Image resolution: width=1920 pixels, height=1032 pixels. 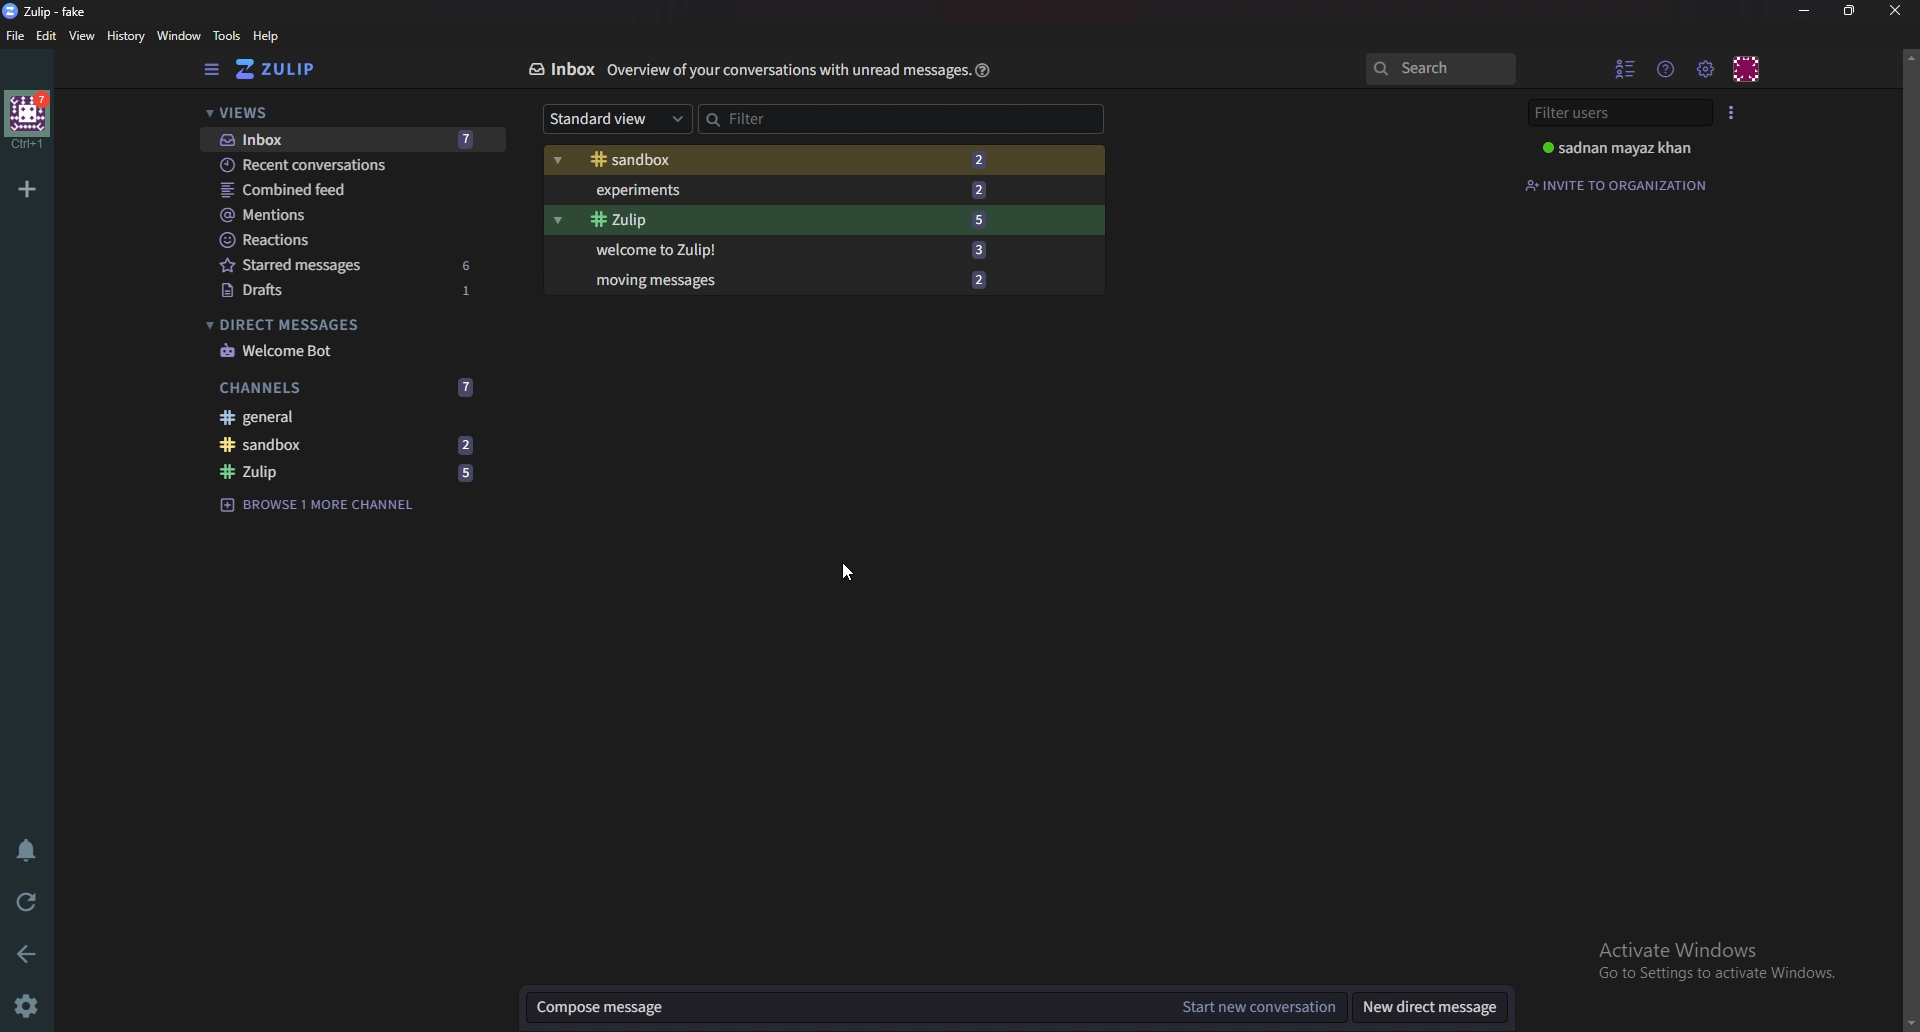 What do you see at coordinates (1706, 68) in the screenshot?
I see `Main menu` at bounding box center [1706, 68].